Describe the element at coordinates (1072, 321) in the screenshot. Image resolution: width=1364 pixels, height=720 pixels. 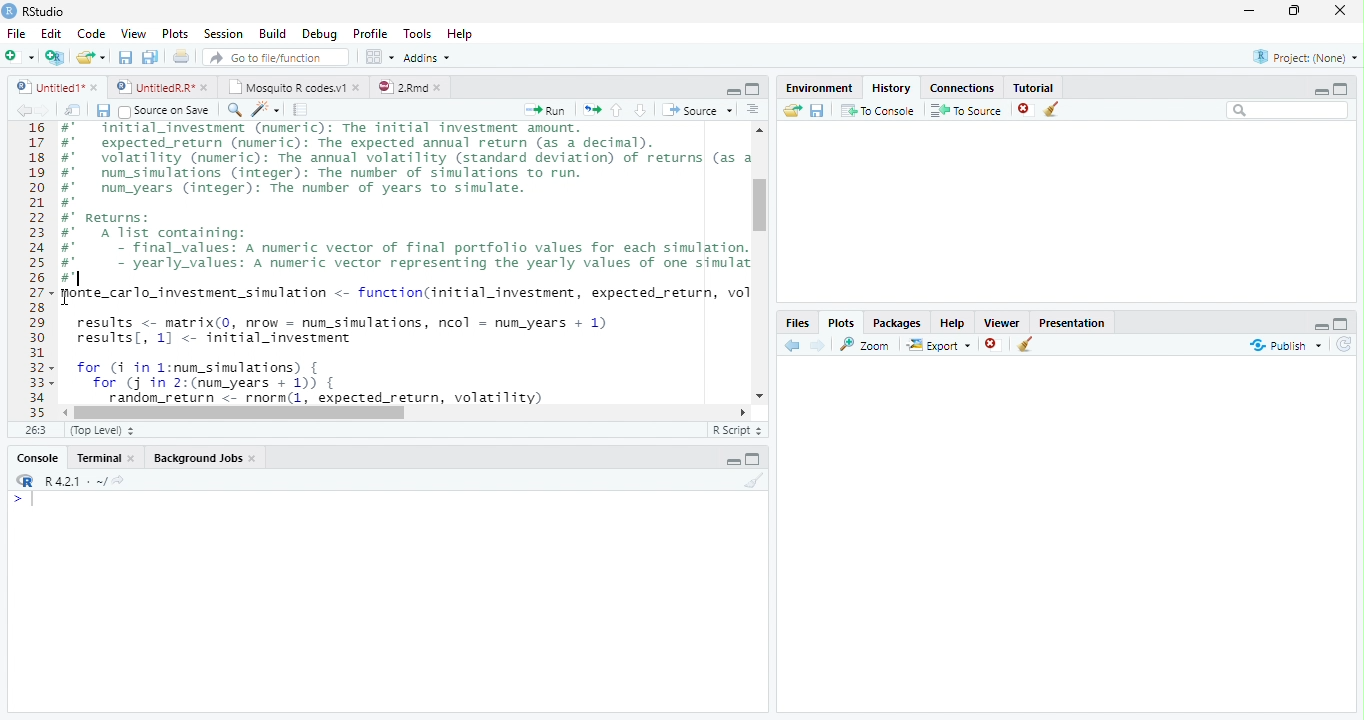
I see `Presentation` at that location.